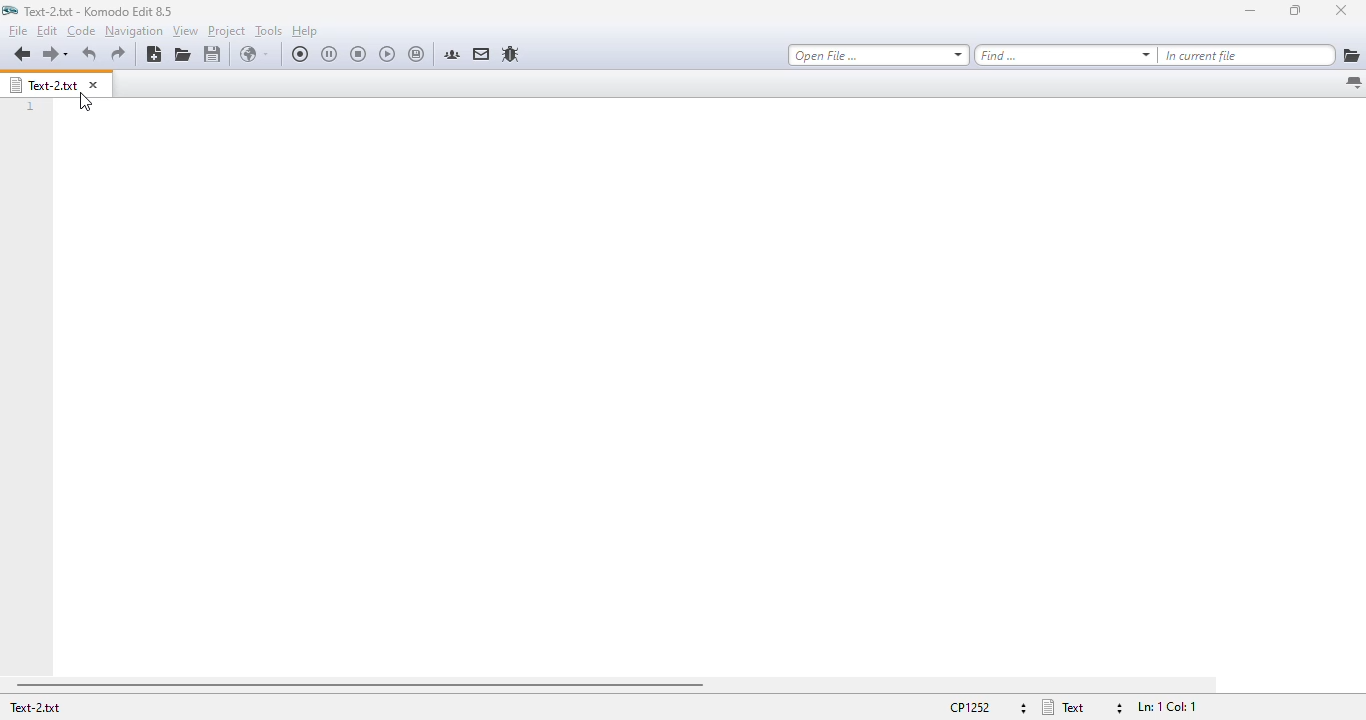 This screenshot has height=720, width=1366. Describe the element at coordinates (360, 685) in the screenshot. I see `horizontal scroll bar` at that location.